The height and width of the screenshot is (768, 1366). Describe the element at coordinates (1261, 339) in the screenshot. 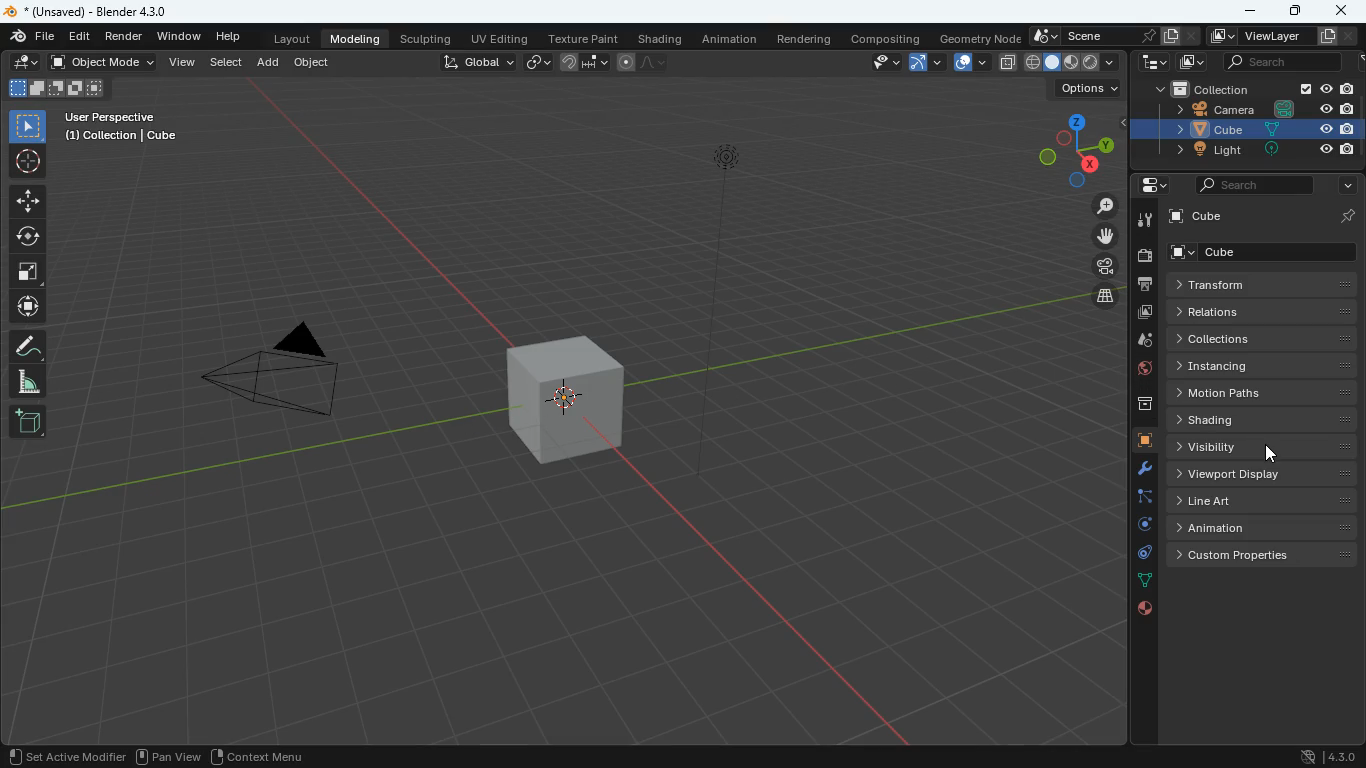

I see `collections` at that location.